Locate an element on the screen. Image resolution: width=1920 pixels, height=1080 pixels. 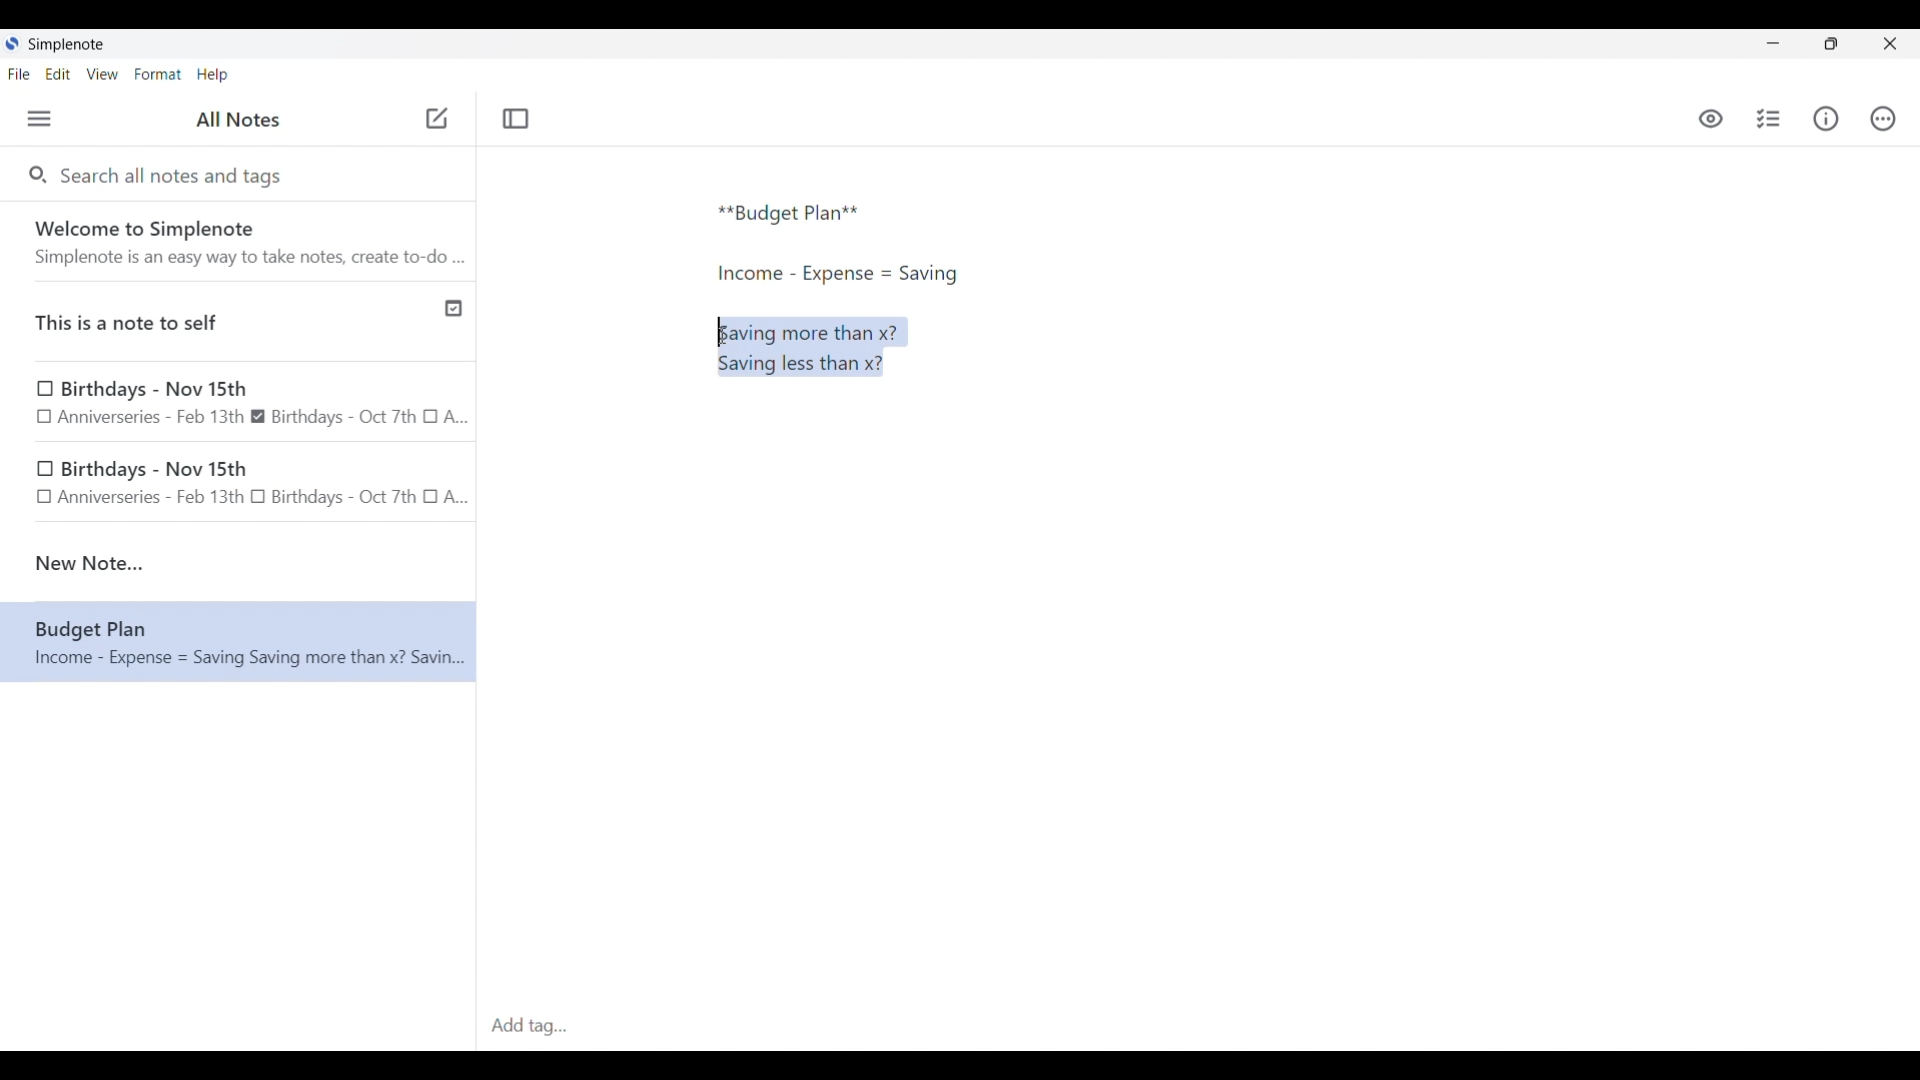
Minimize is located at coordinates (1773, 43).